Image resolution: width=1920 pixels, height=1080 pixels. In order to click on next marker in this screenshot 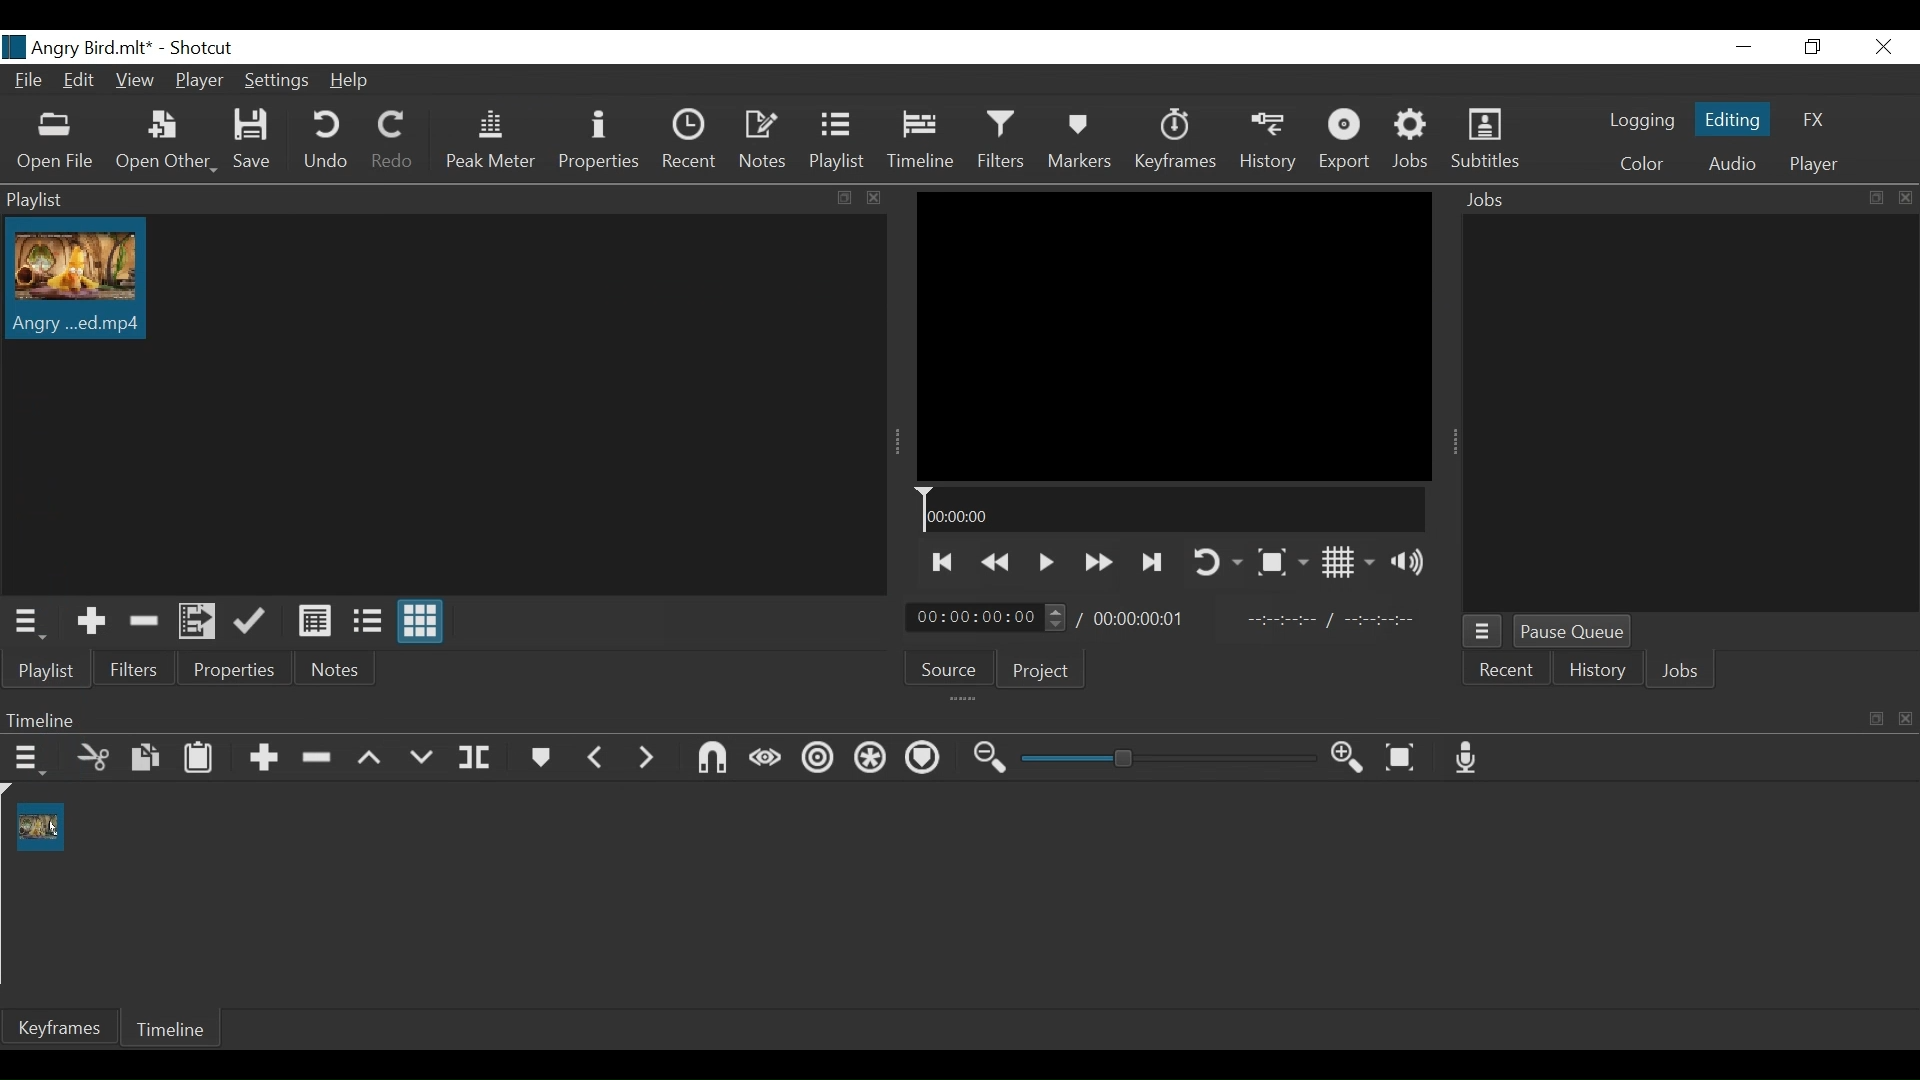, I will do `click(646, 757)`.